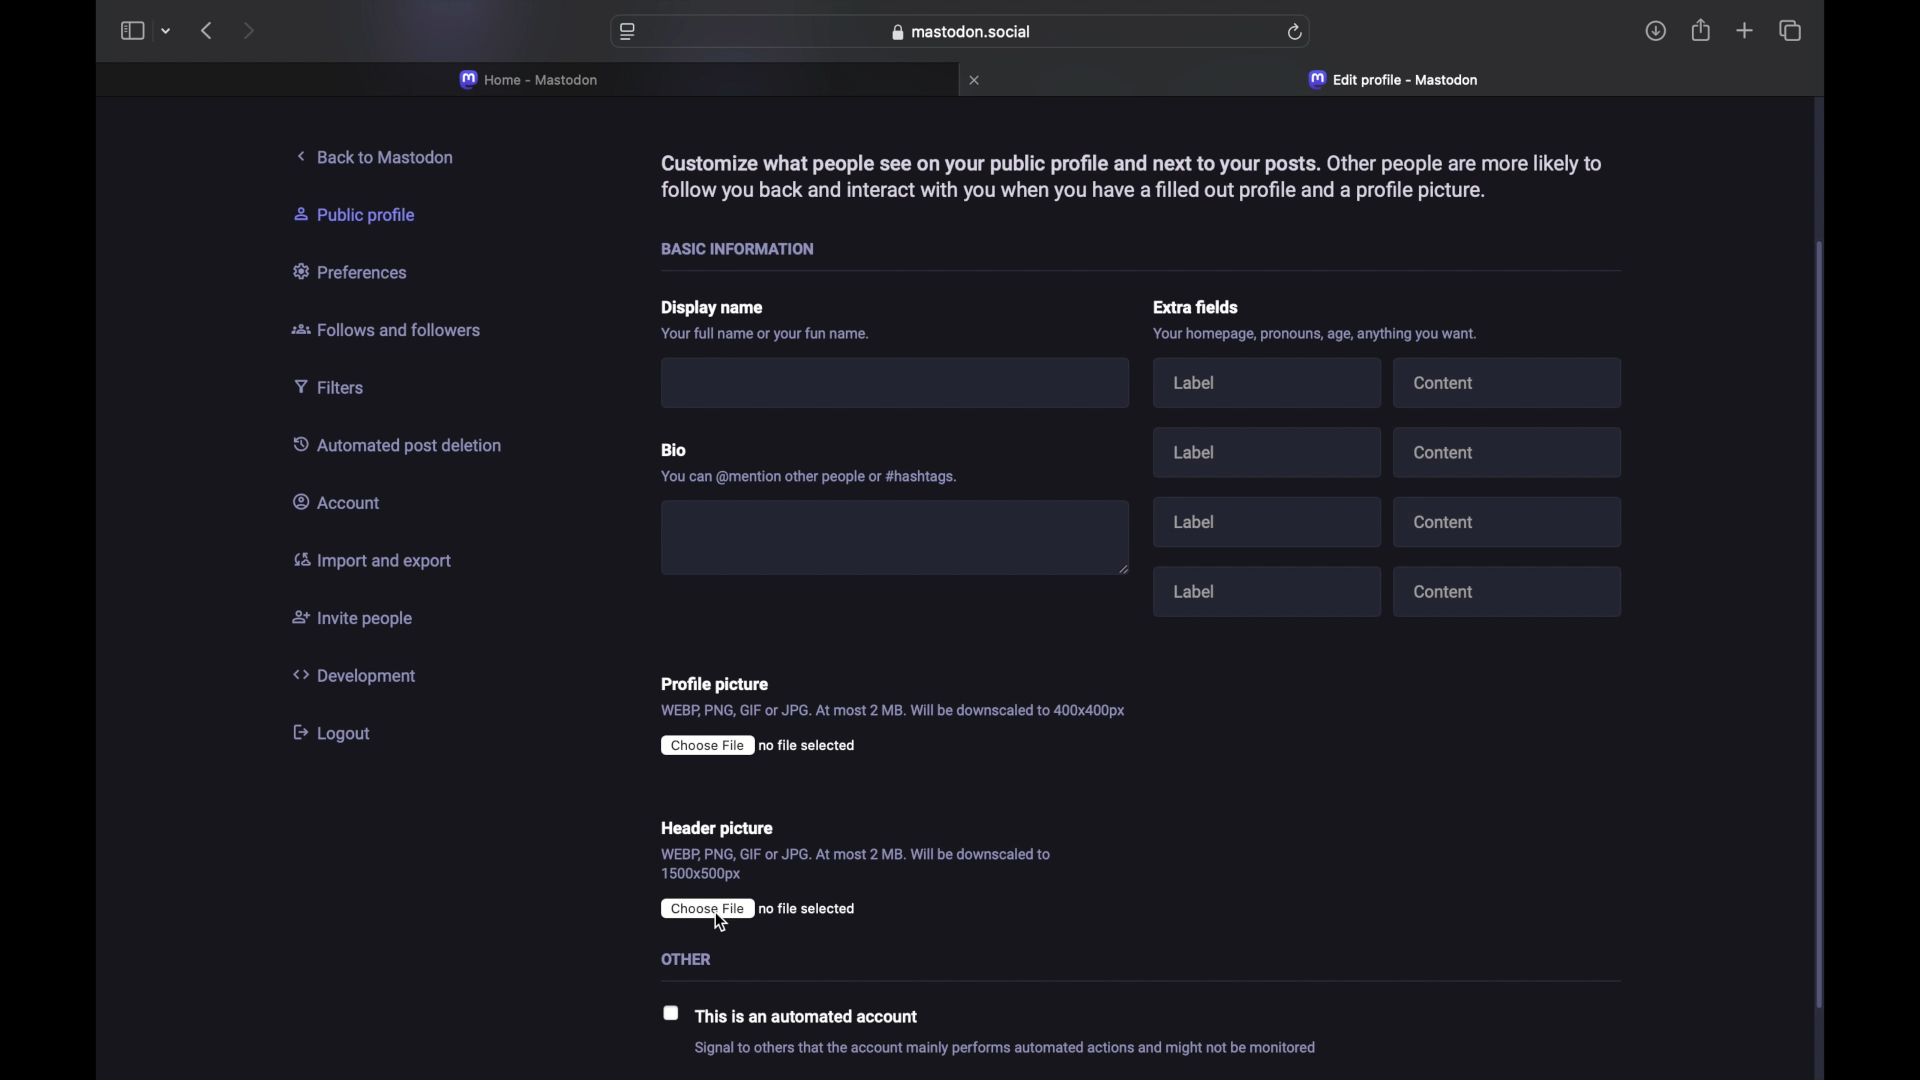  I want to click on <> Development, so click(362, 675).